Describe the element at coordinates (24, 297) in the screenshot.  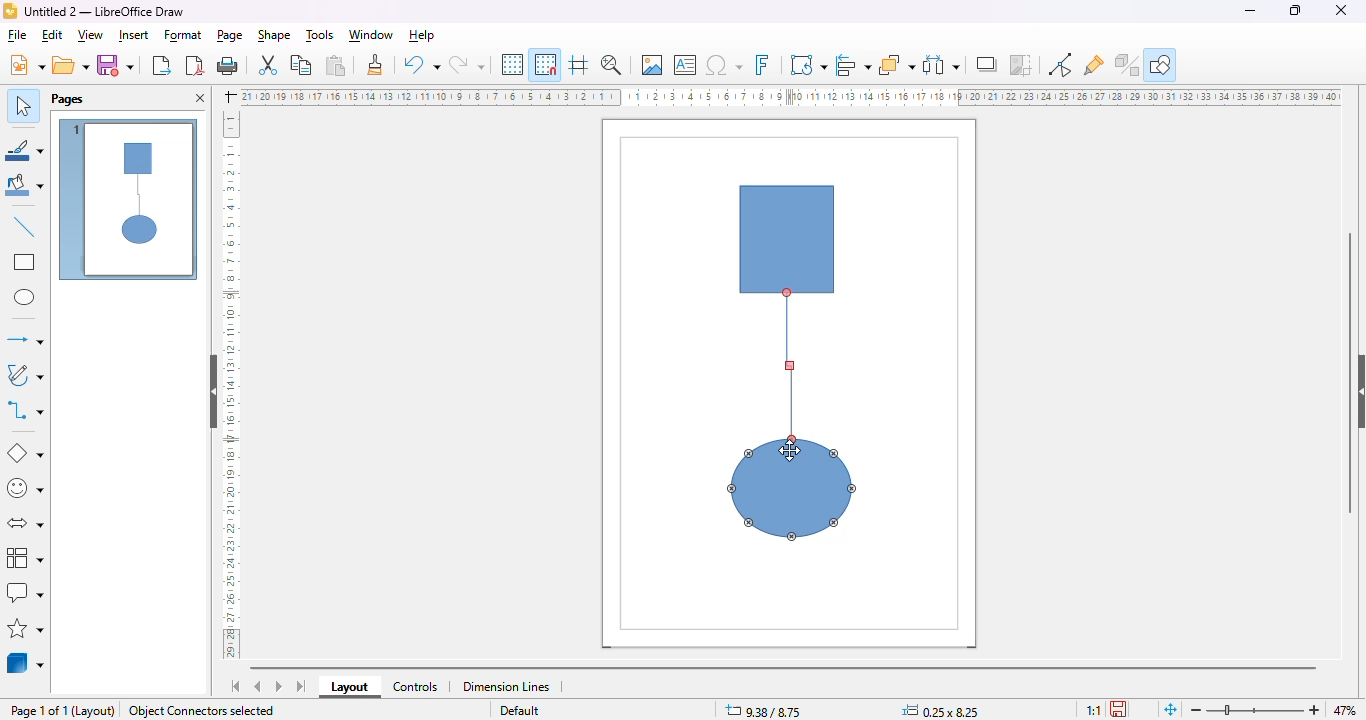
I see `ellipse` at that location.